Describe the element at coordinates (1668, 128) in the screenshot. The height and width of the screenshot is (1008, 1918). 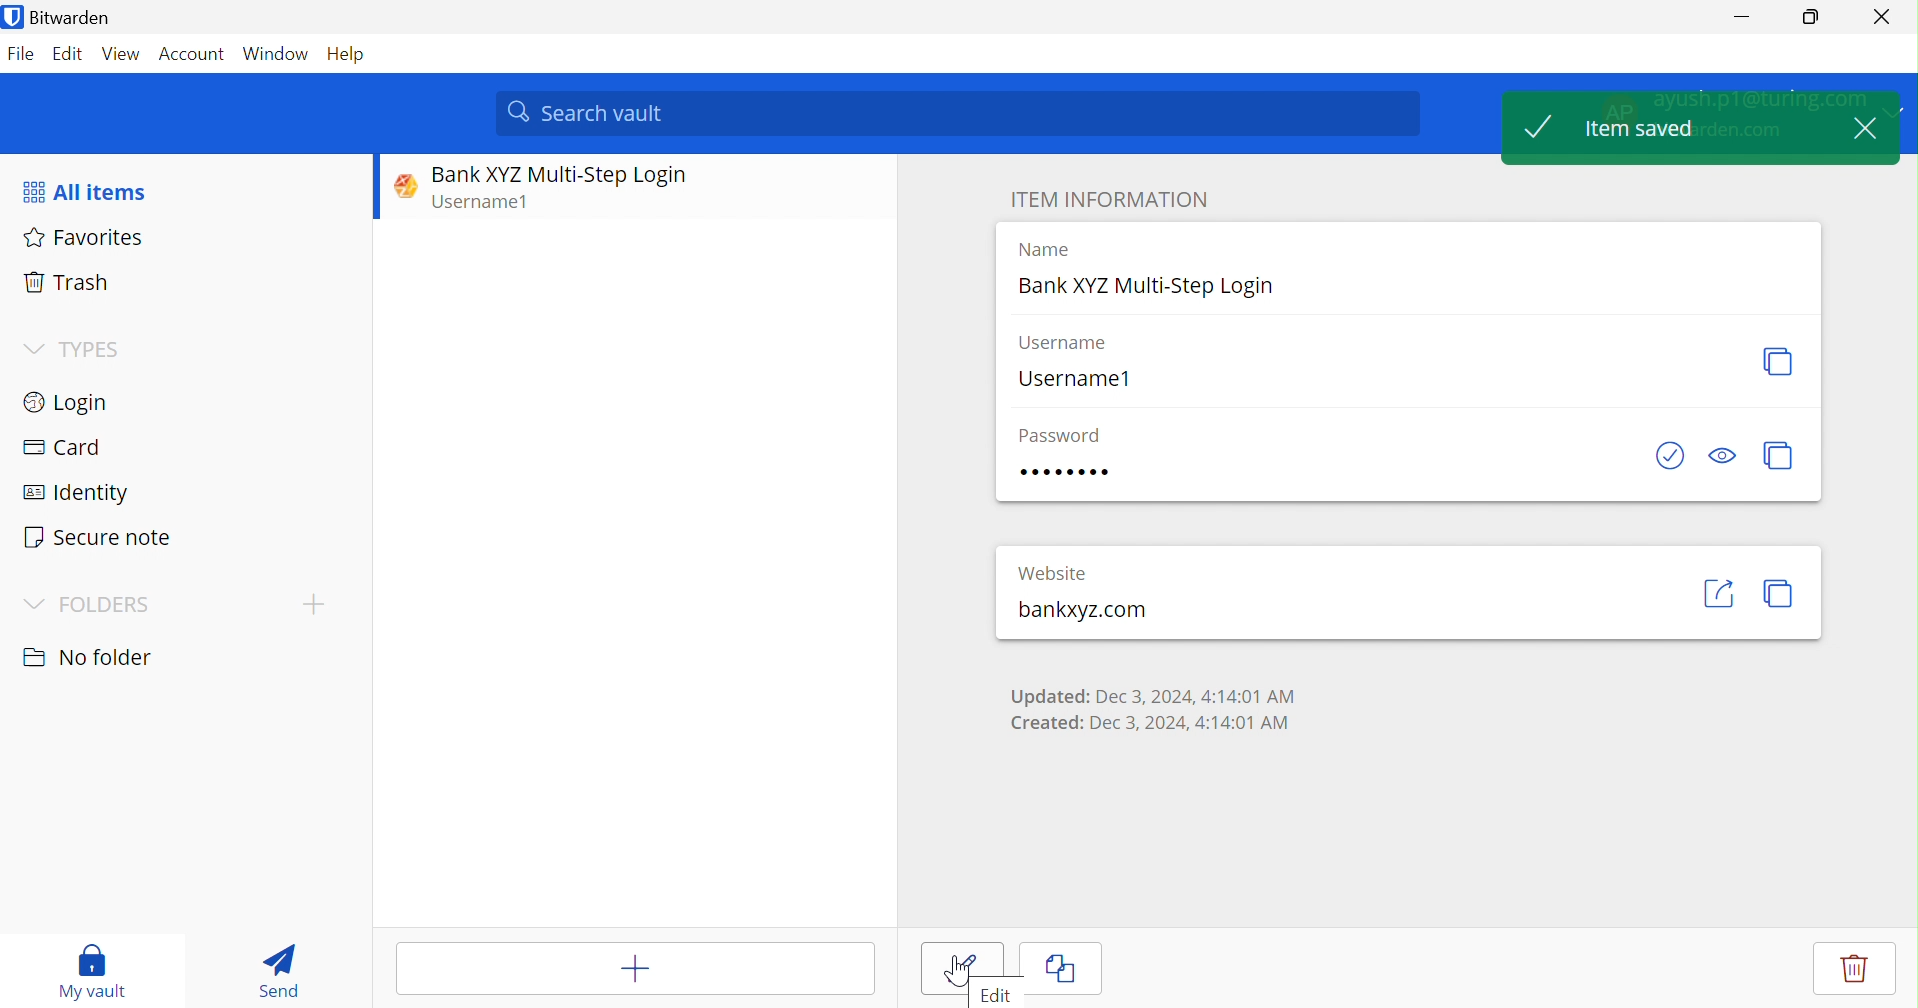
I see `Item saved` at that location.